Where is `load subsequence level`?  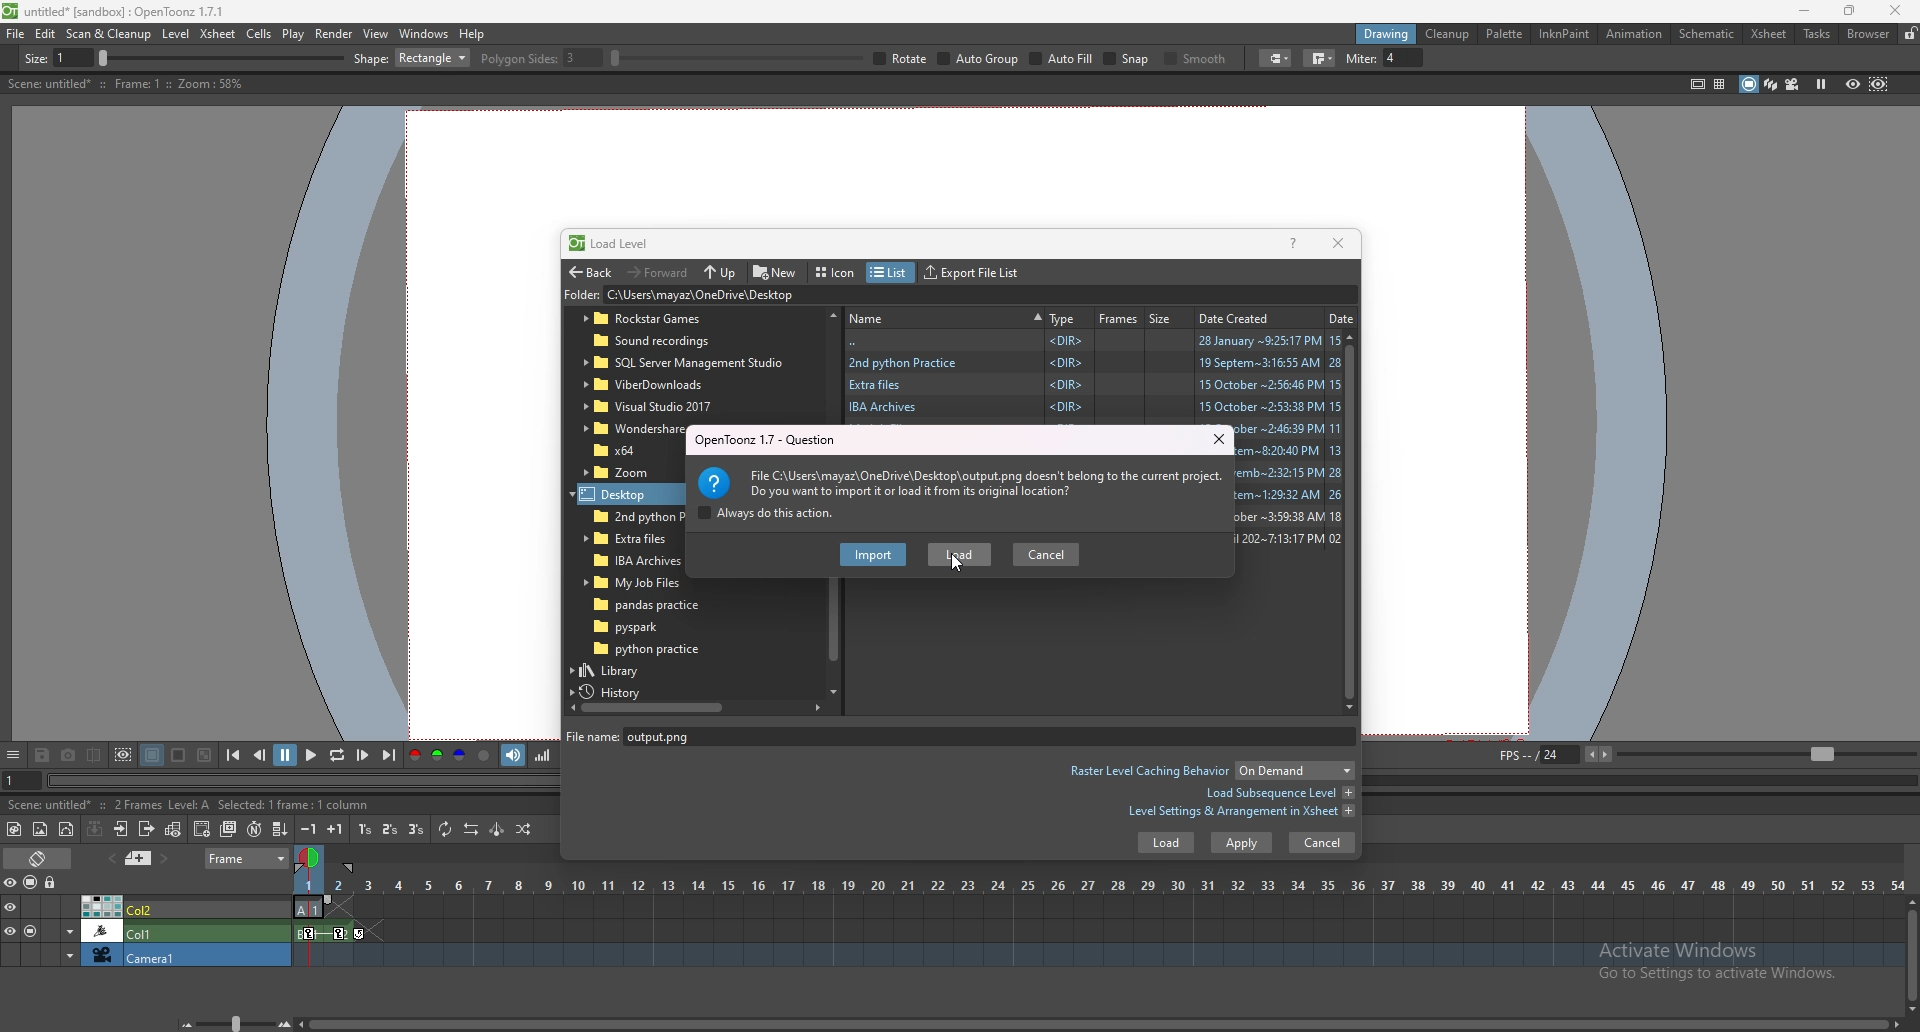
load subsequence level is located at coordinates (1279, 793).